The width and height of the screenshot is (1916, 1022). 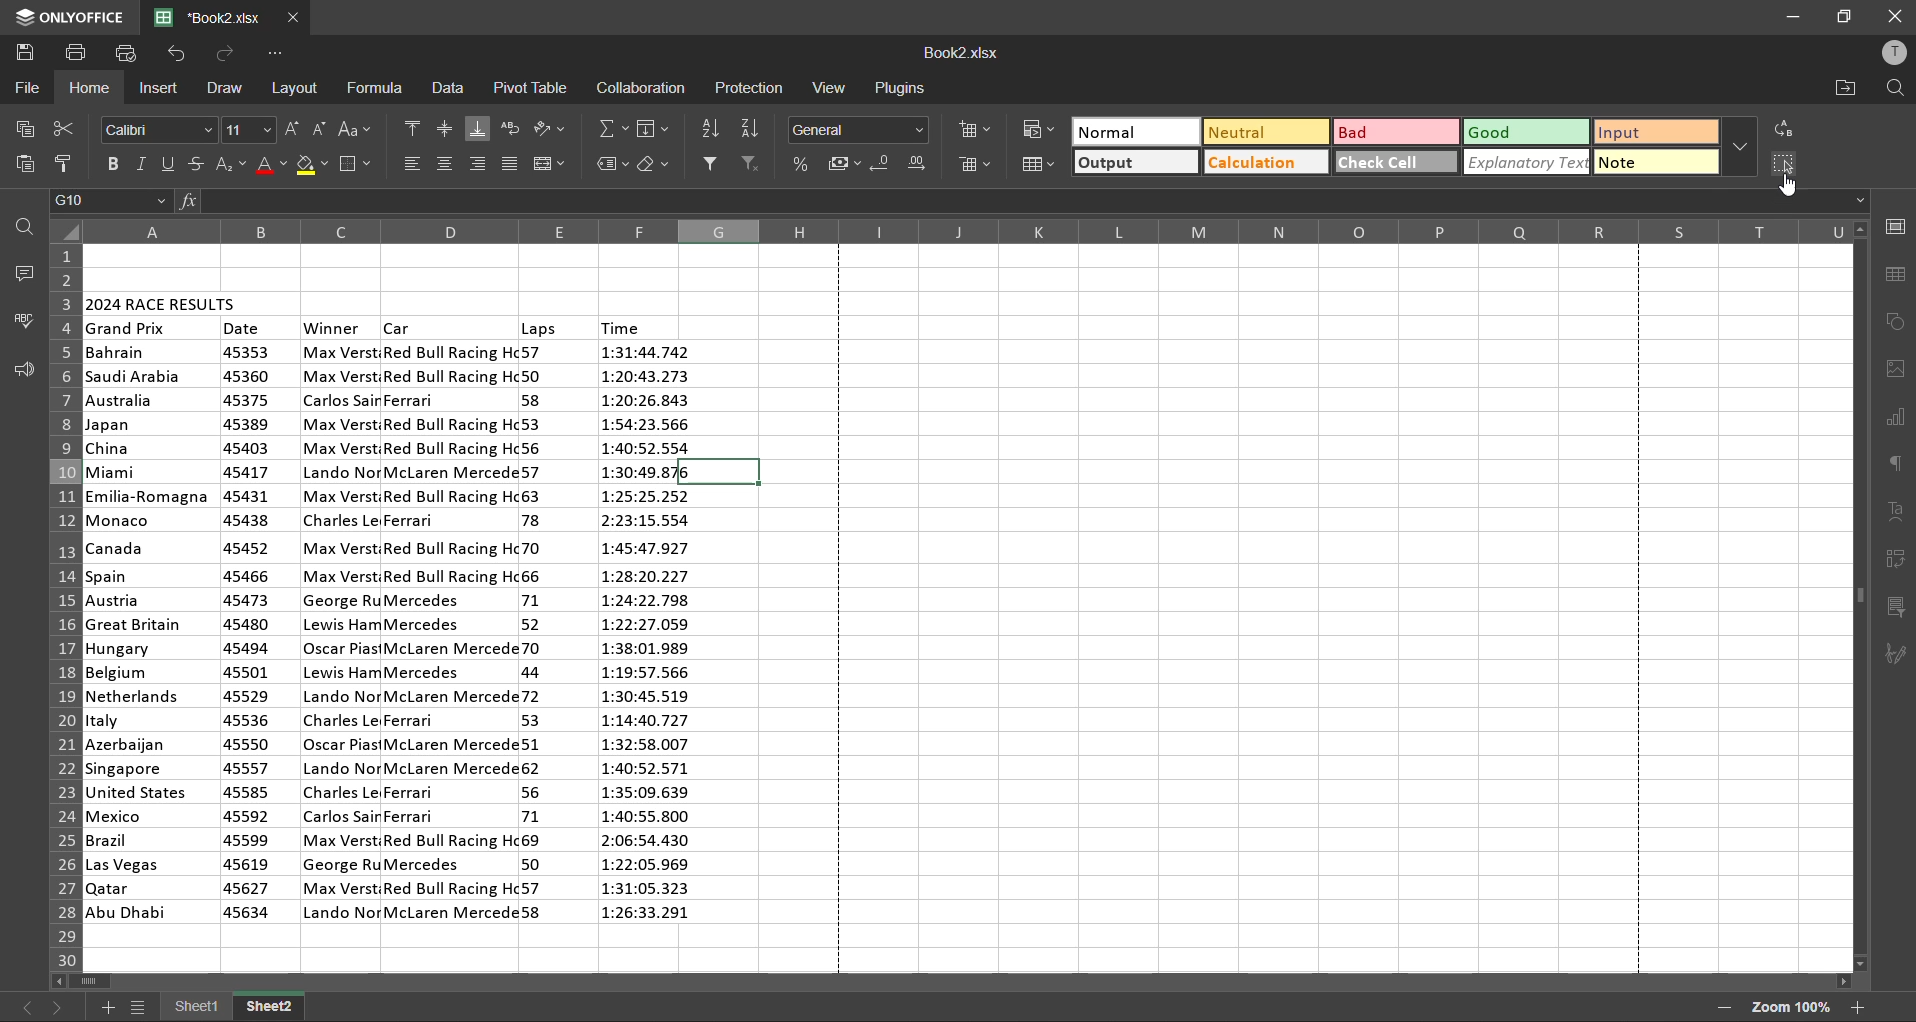 I want to click on filter, so click(x=713, y=164).